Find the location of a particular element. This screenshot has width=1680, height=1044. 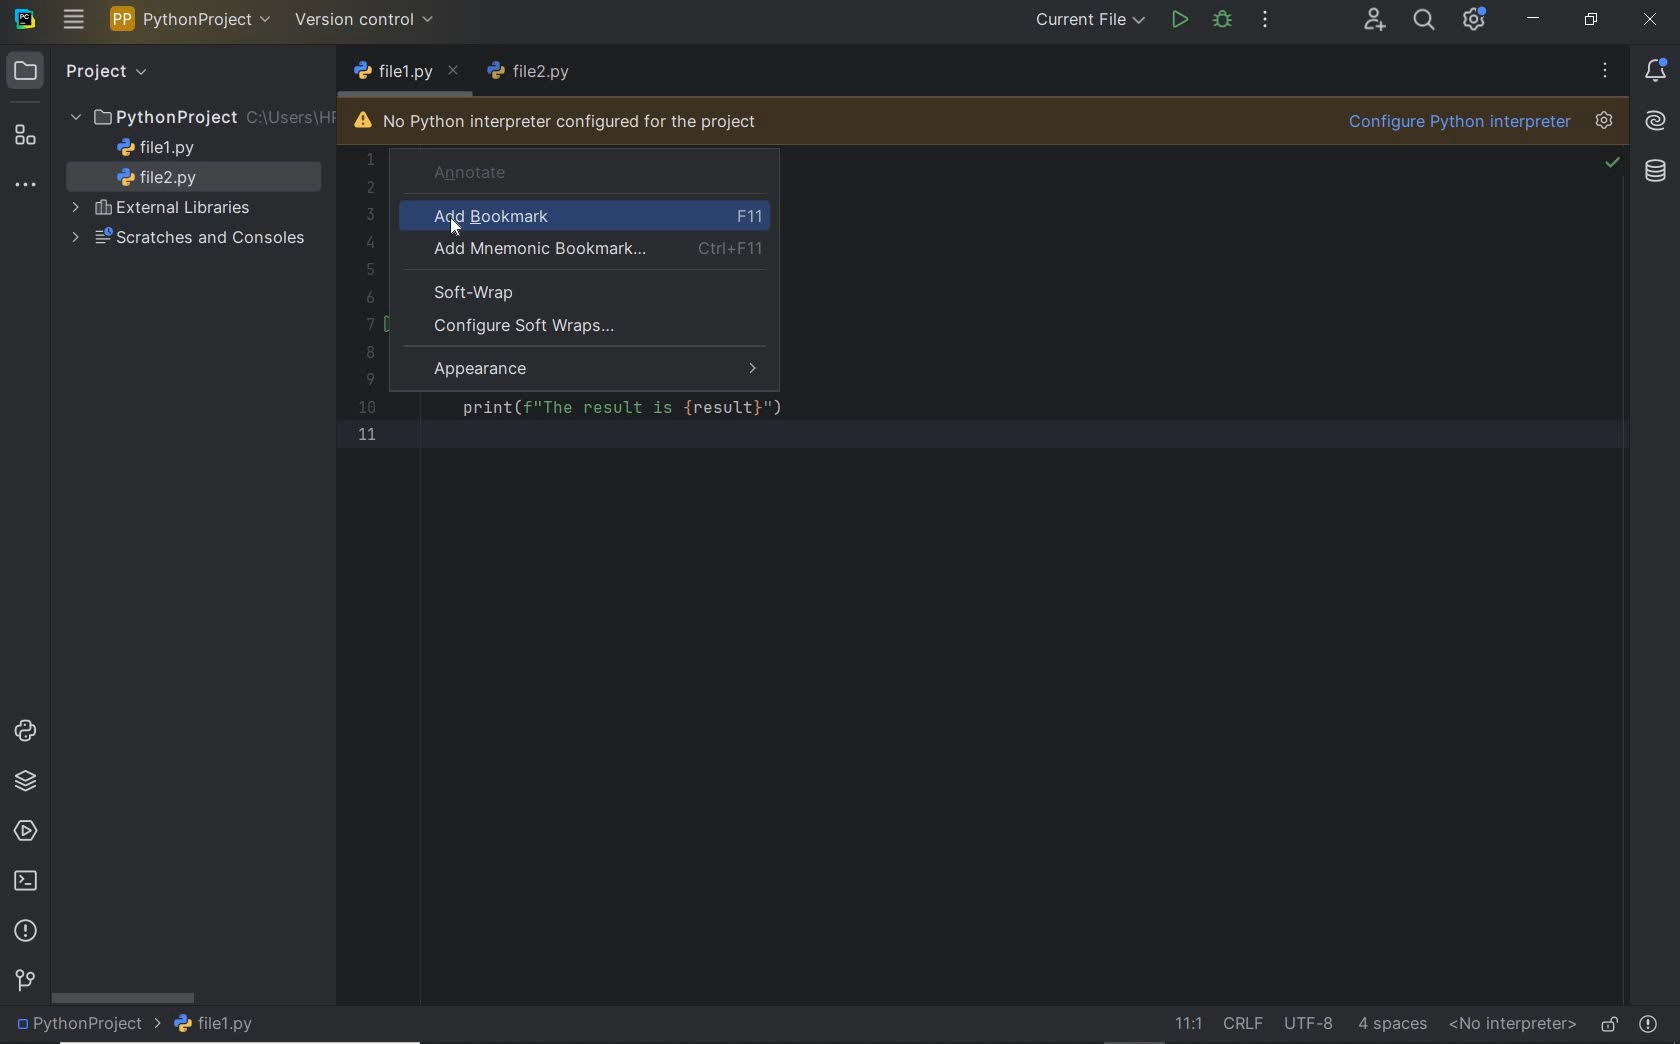

annotate is located at coordinates (555, 172).